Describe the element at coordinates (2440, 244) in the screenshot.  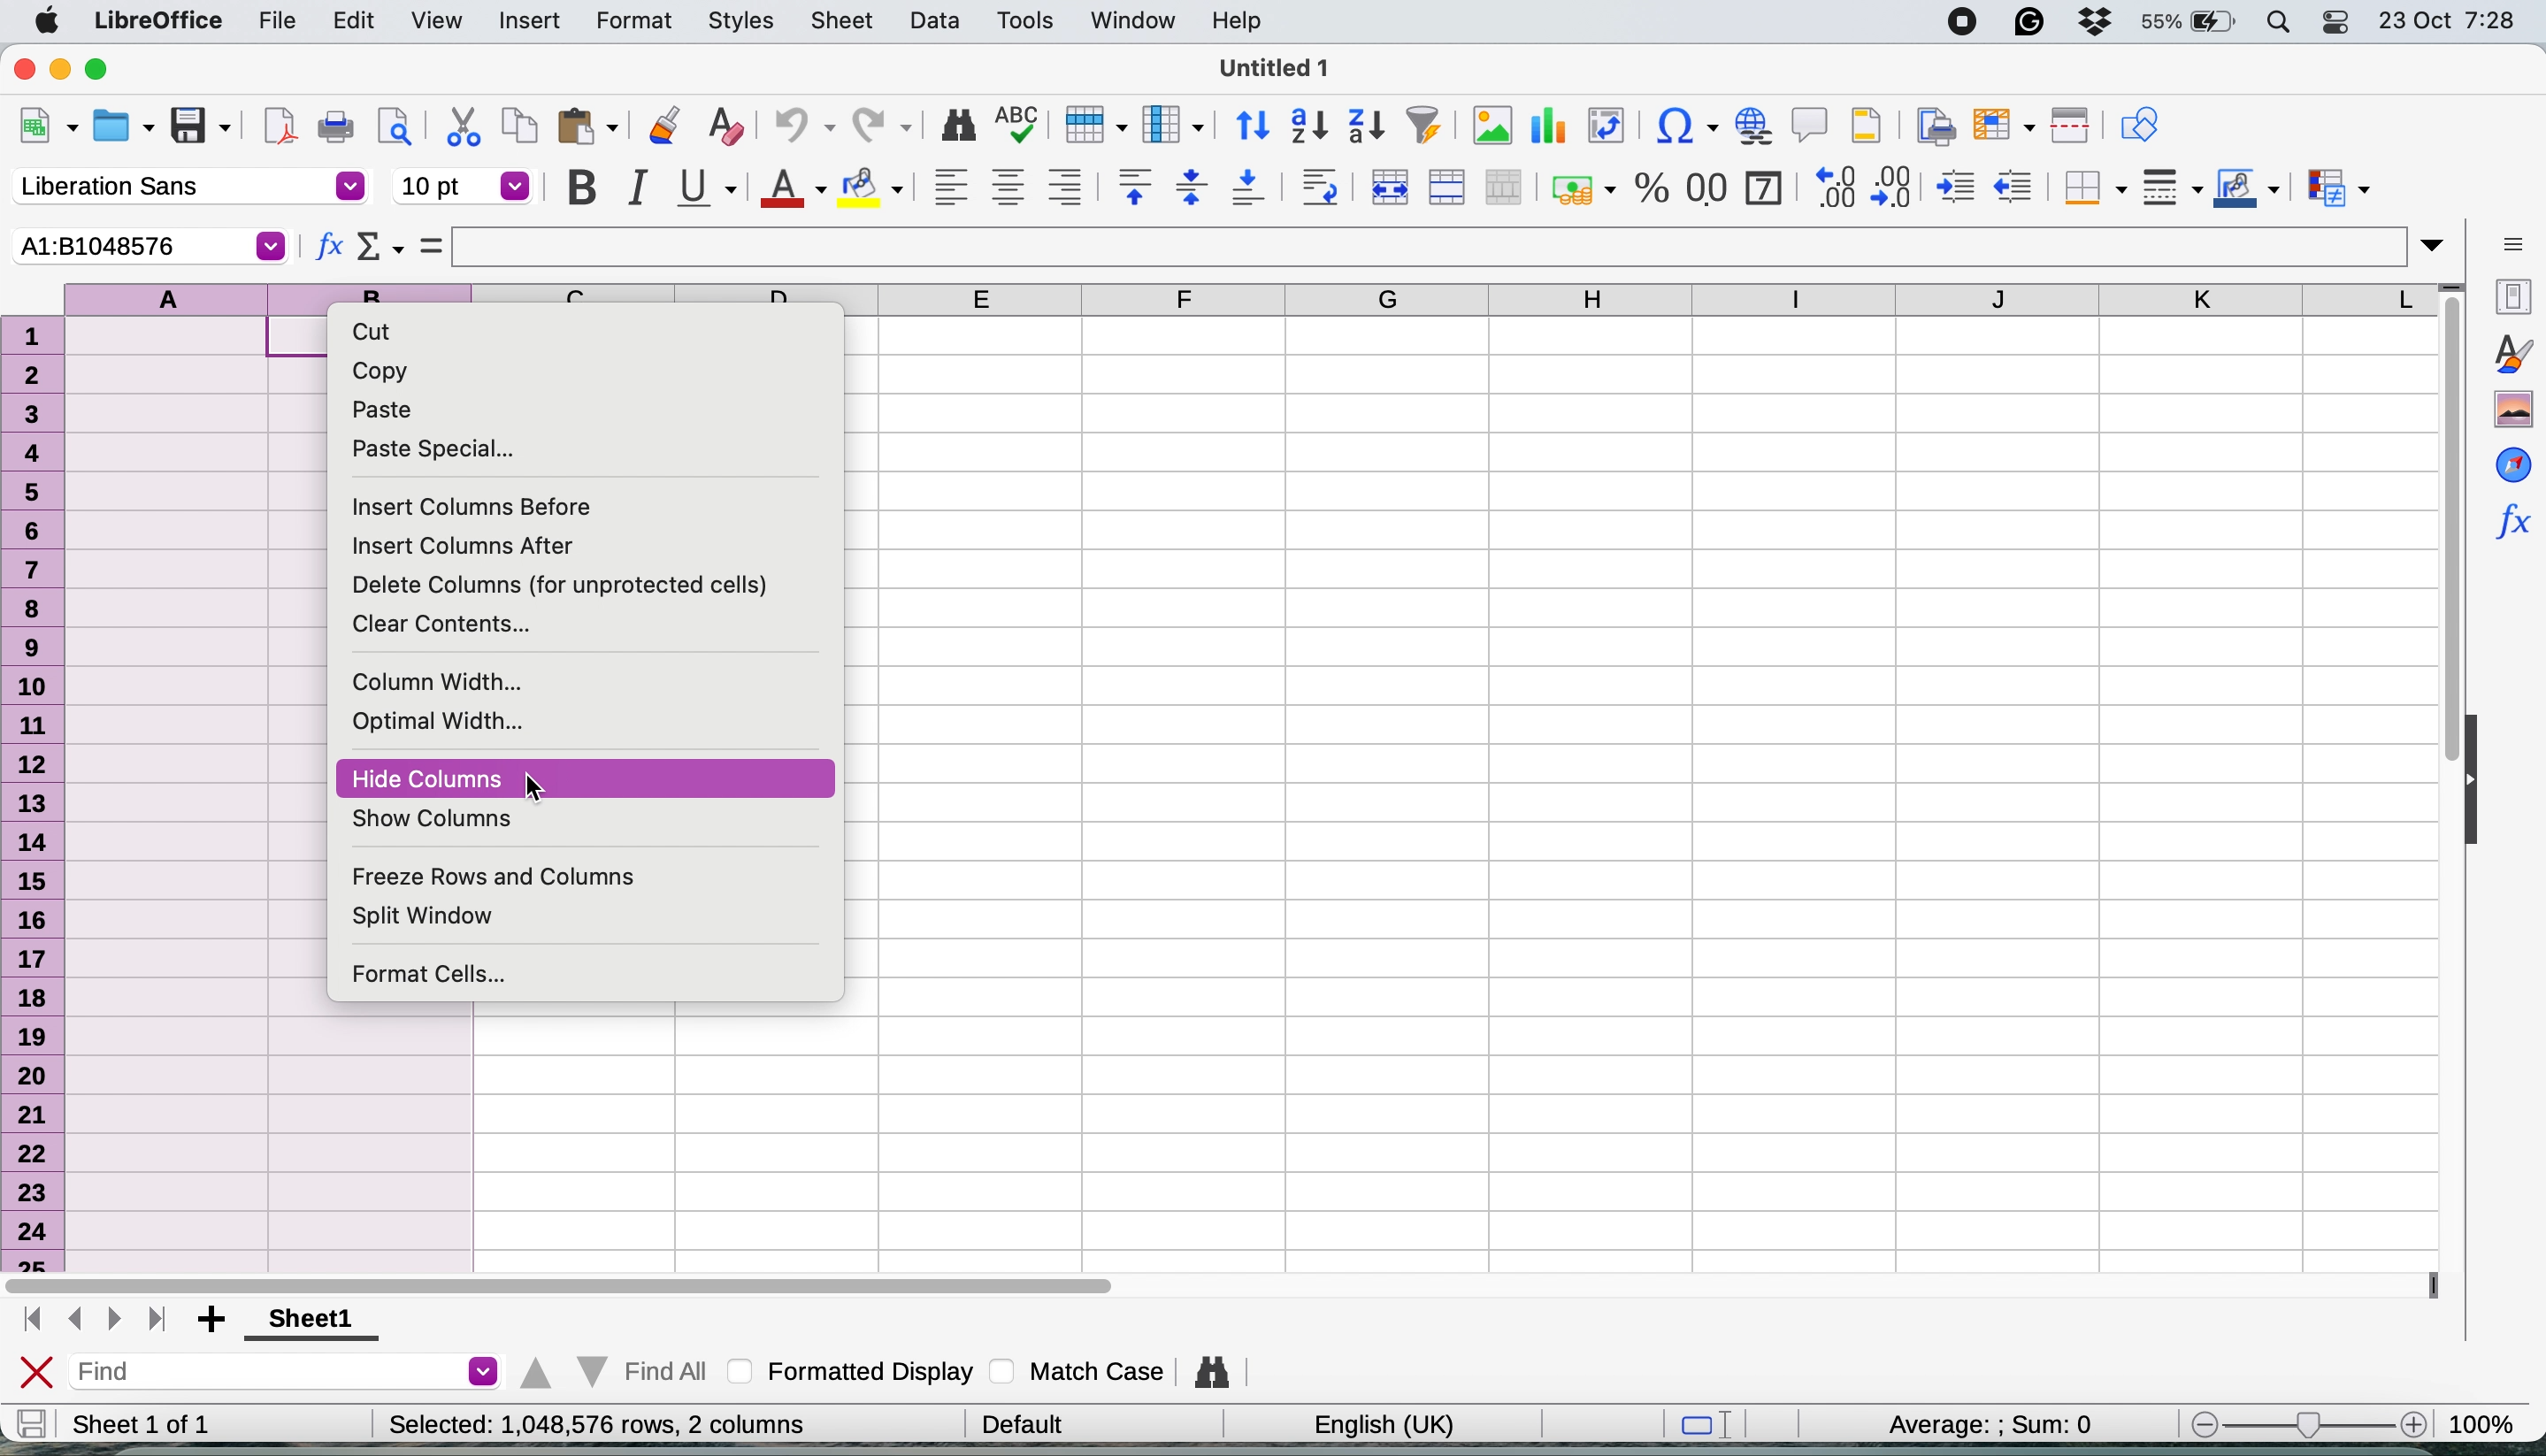
I see `expand formula bar` at that location.